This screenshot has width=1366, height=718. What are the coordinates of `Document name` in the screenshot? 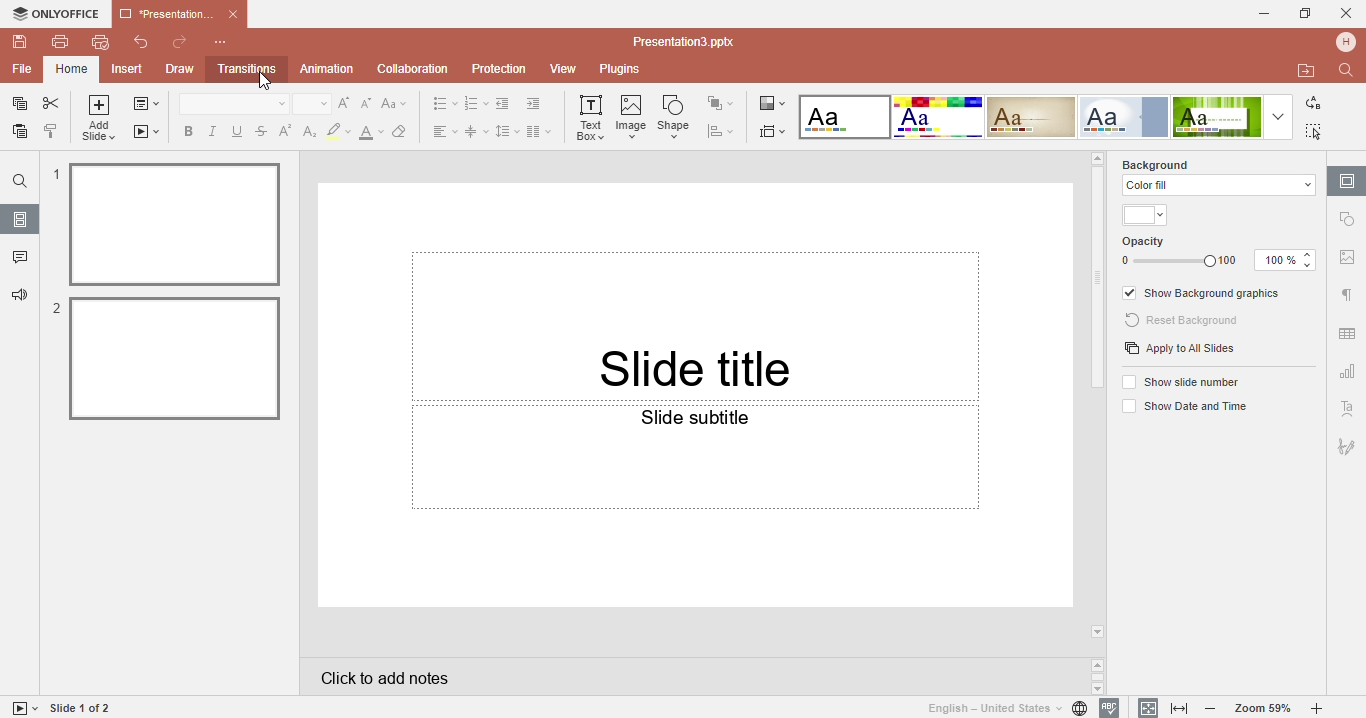 It's located at (689, 42).